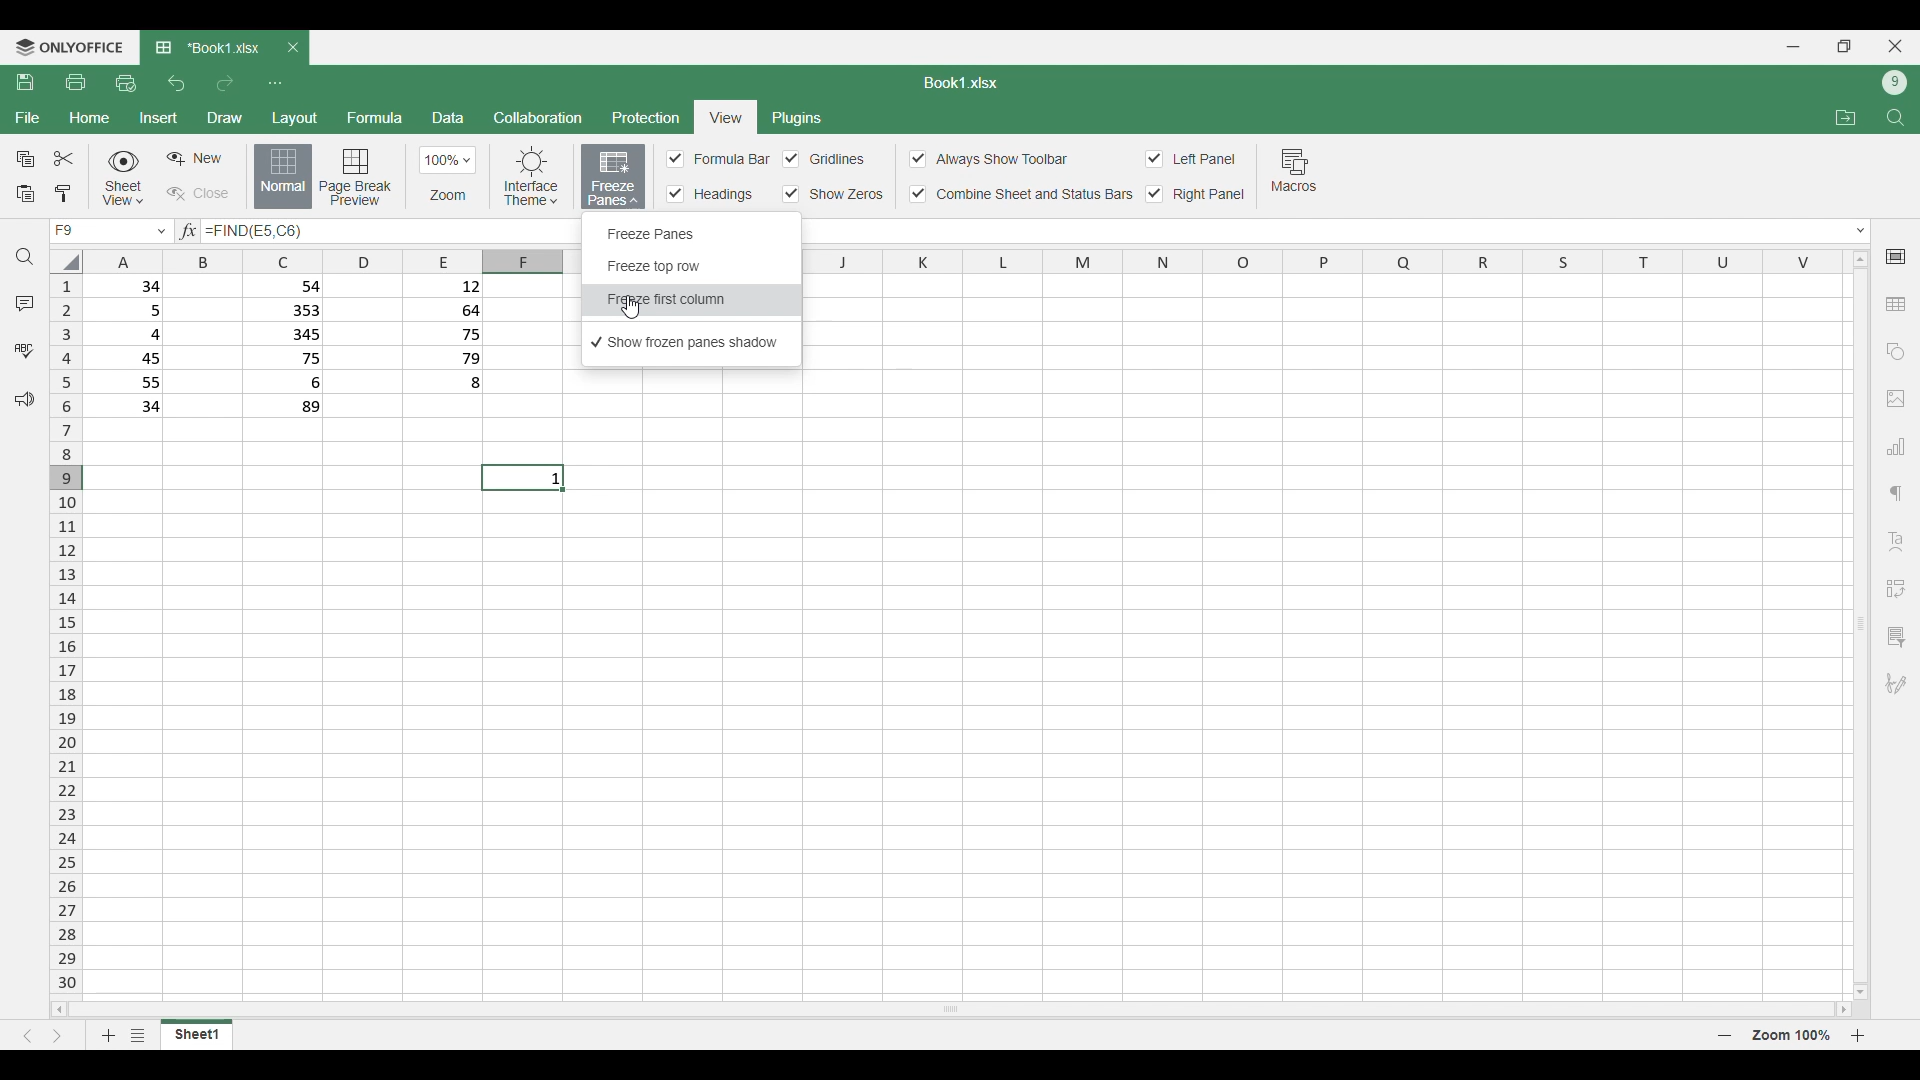 Image resolution: width=1920 pixels, height=1080 pixels. What do you see at coordinates (76, 82) in the screenshot?
I see `Print file` at bounding box center [76, 82].